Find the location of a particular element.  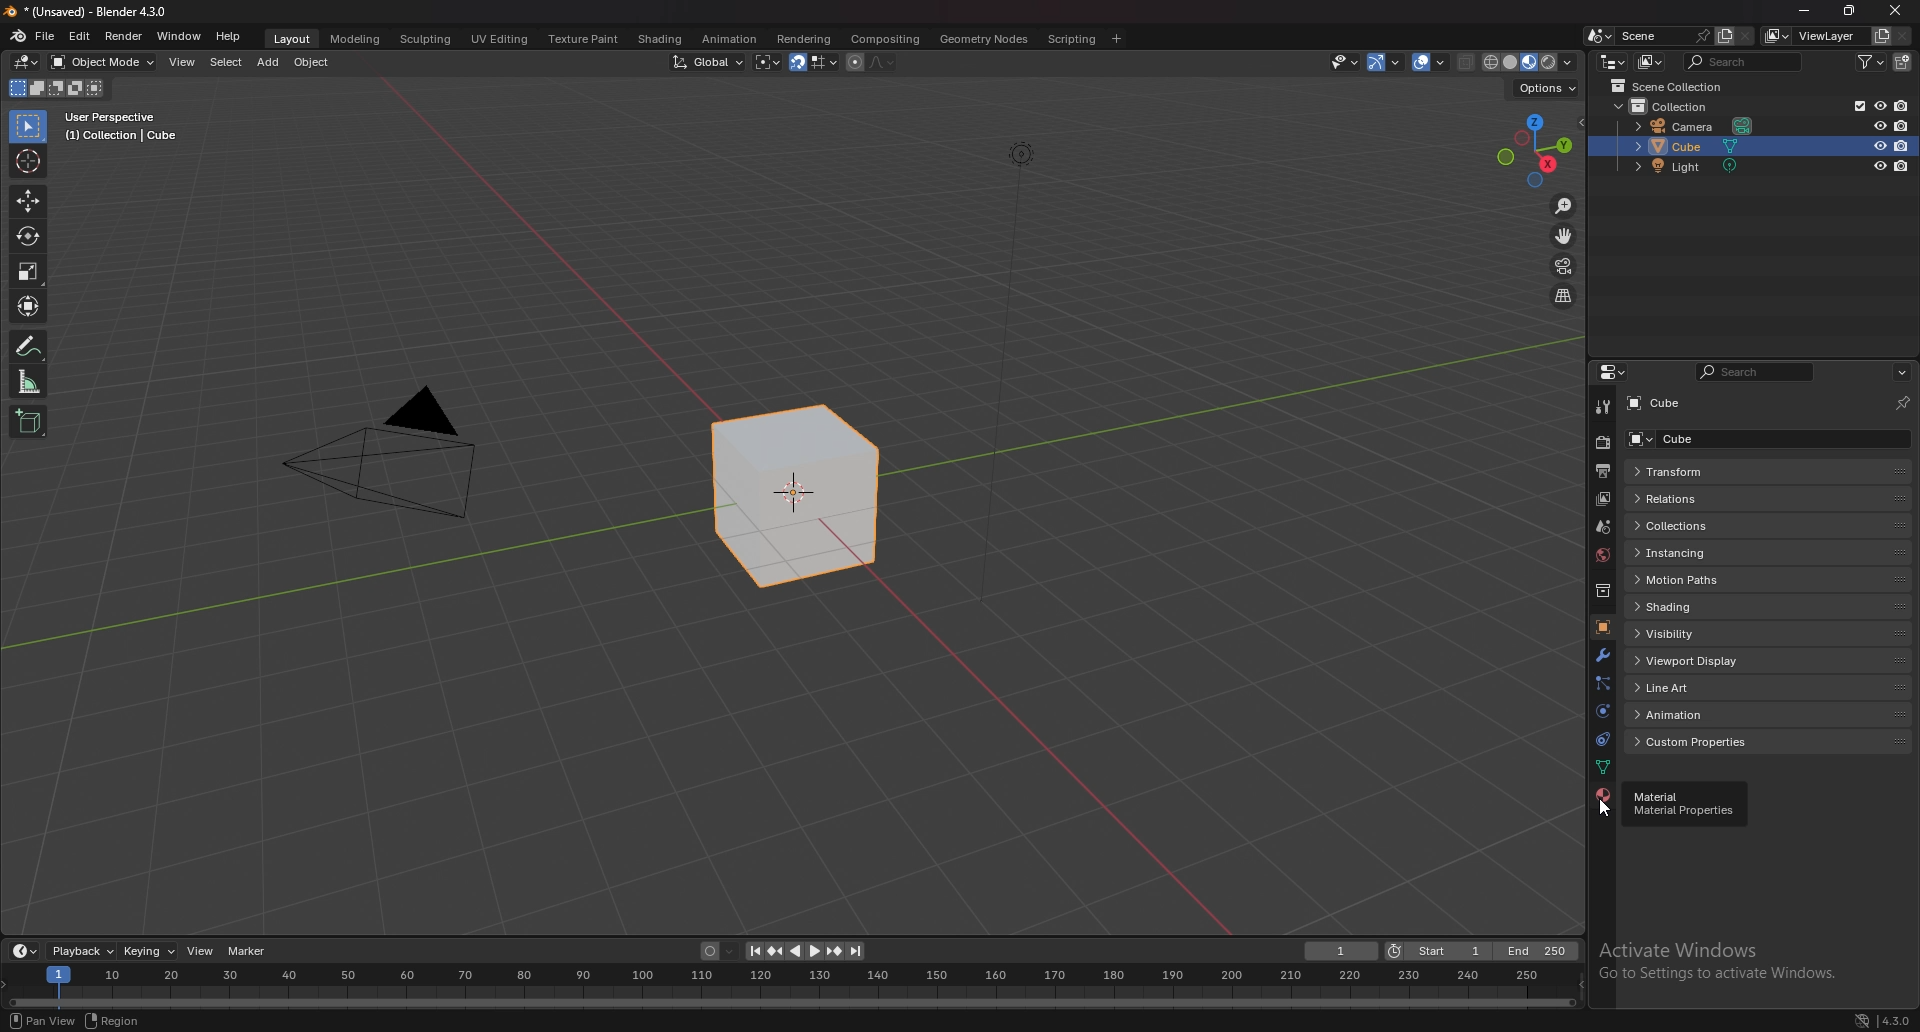

instancing is located at coordinates (1767, 552).